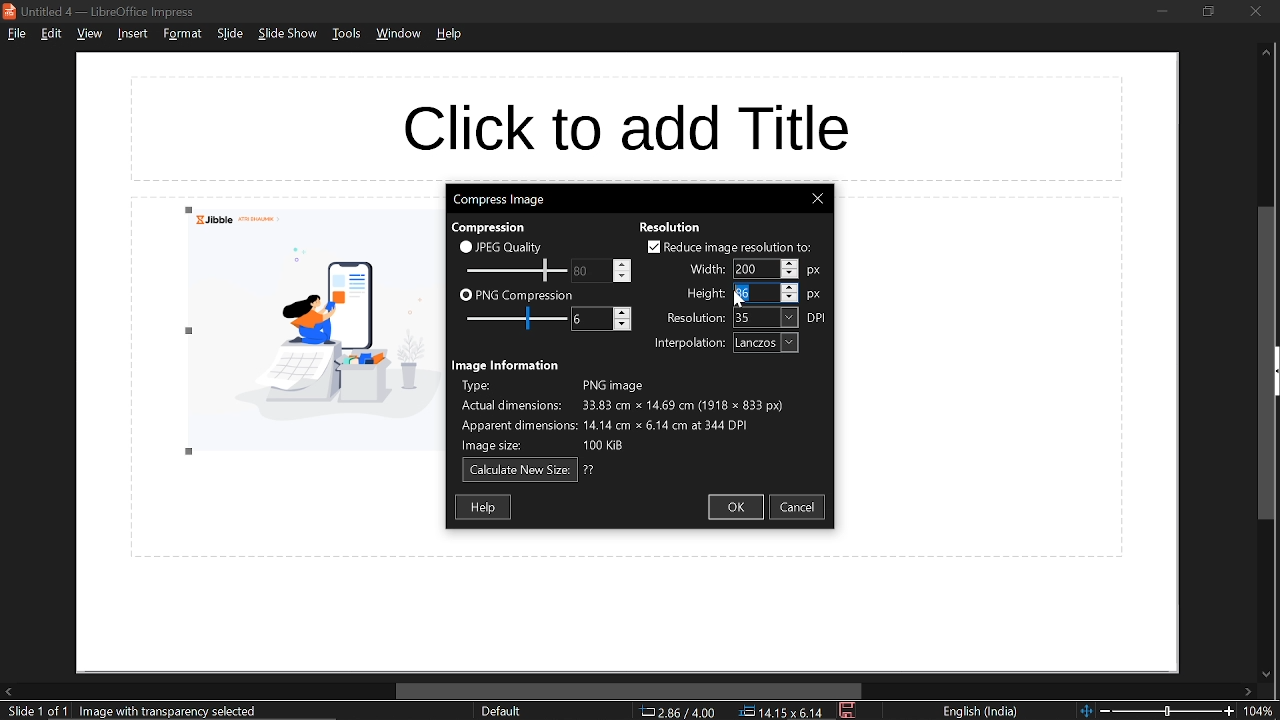  What do you see at coordinates (520, 471) in the screenshot?
I see `calculate new size` at bounding box center [520, 471].